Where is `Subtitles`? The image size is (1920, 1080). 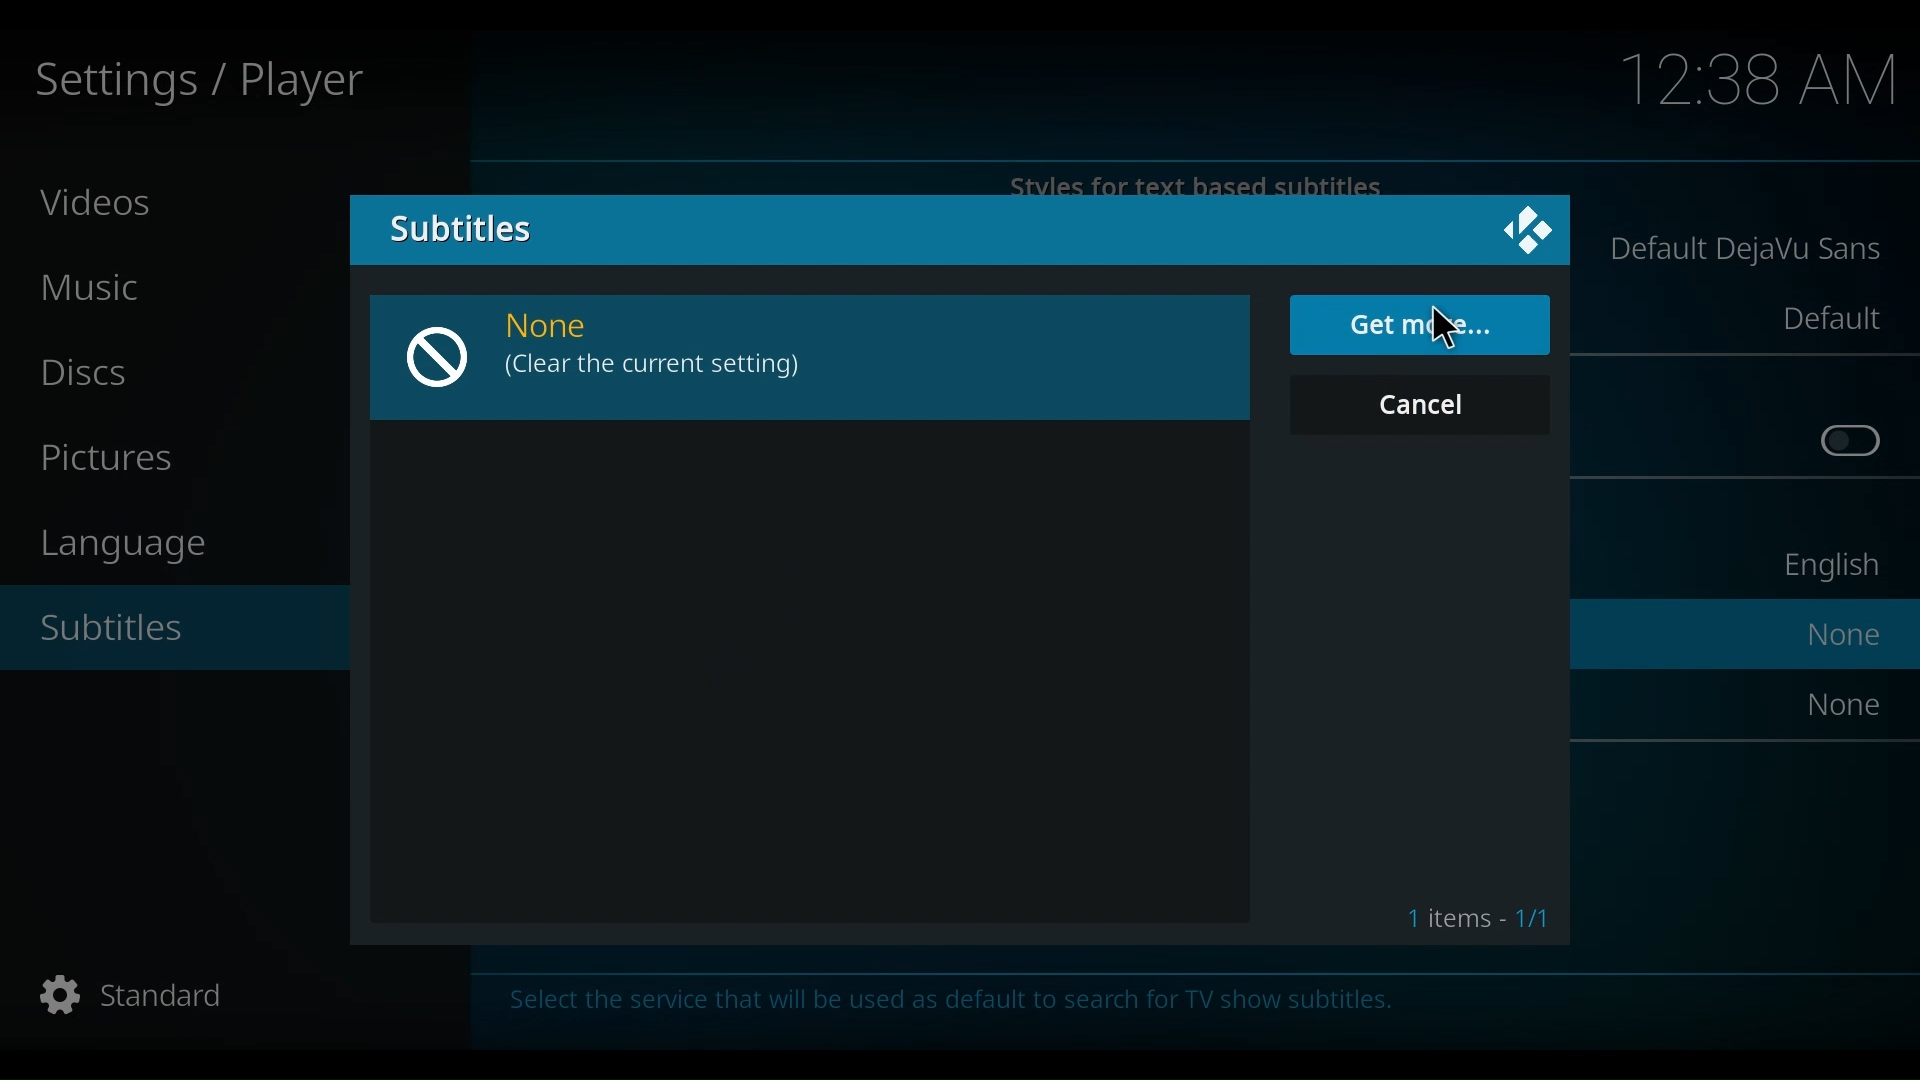 Subtitles is located at coordinates (458, 227).